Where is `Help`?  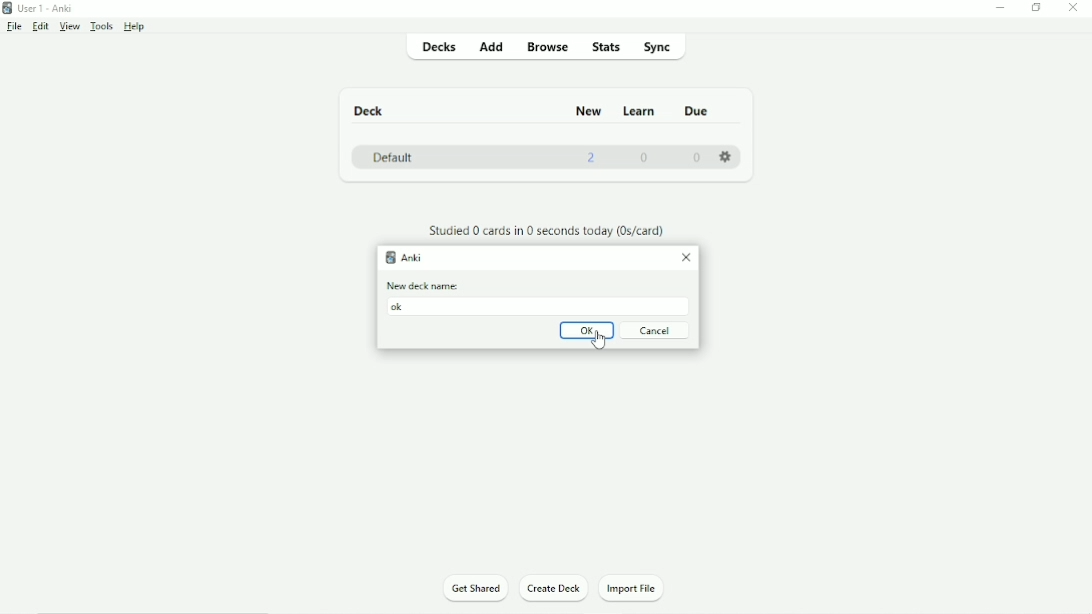 Help is located at coordinates (136, 27).